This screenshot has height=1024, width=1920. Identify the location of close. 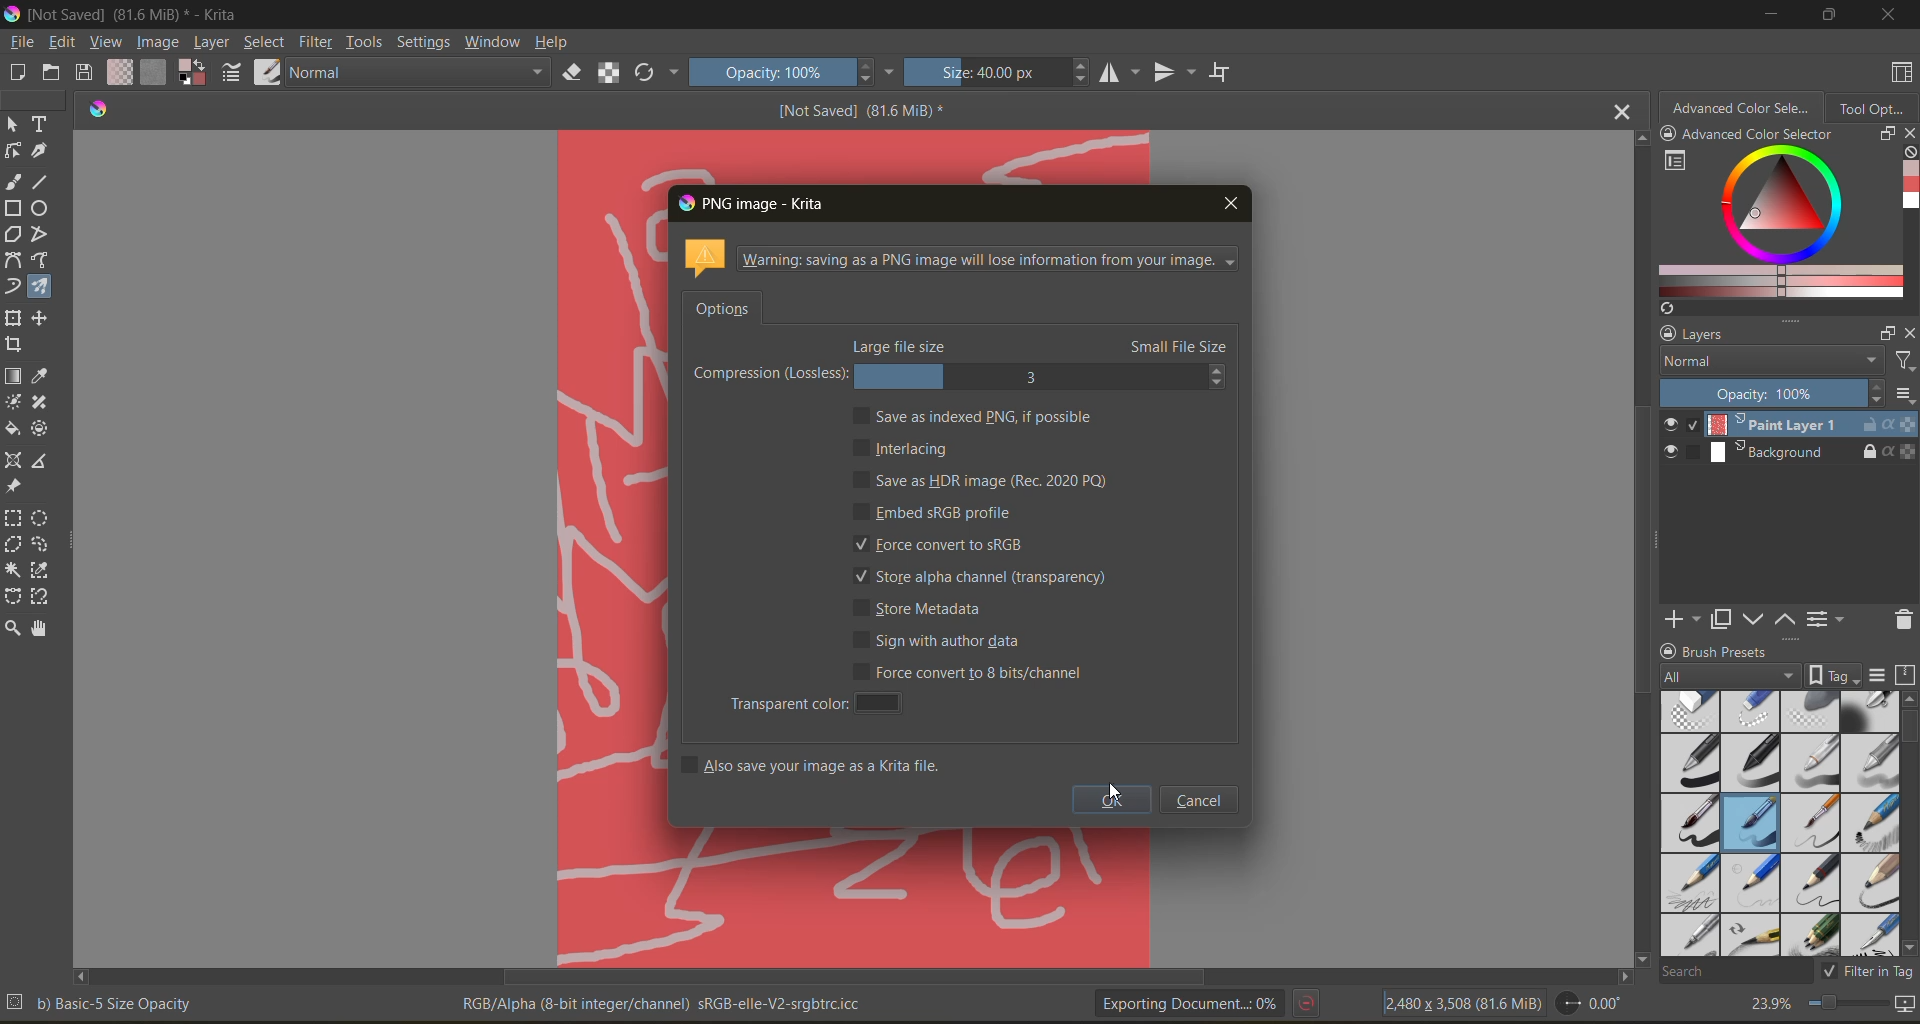
(1908, 135).